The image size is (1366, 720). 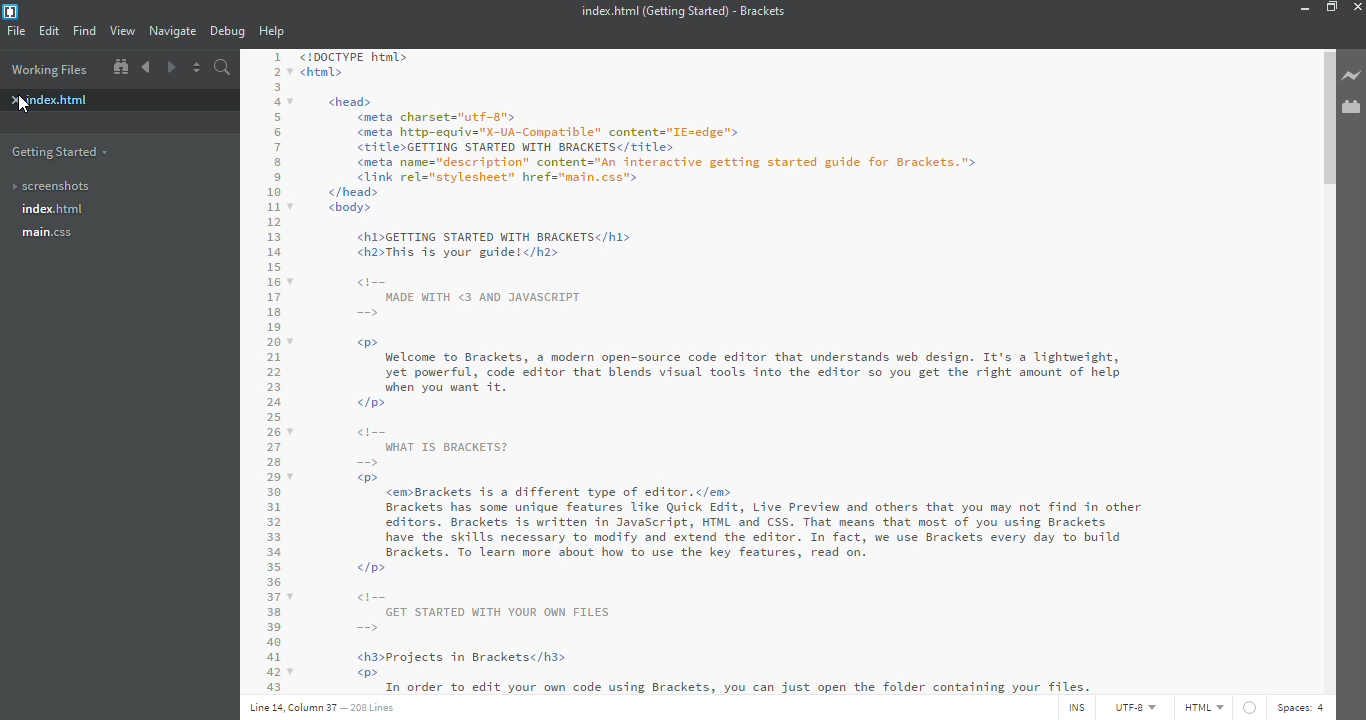 What do you see at coordinates (195, 66) in the screenshot?
I see `split editor` at bounding box center [195, 66].